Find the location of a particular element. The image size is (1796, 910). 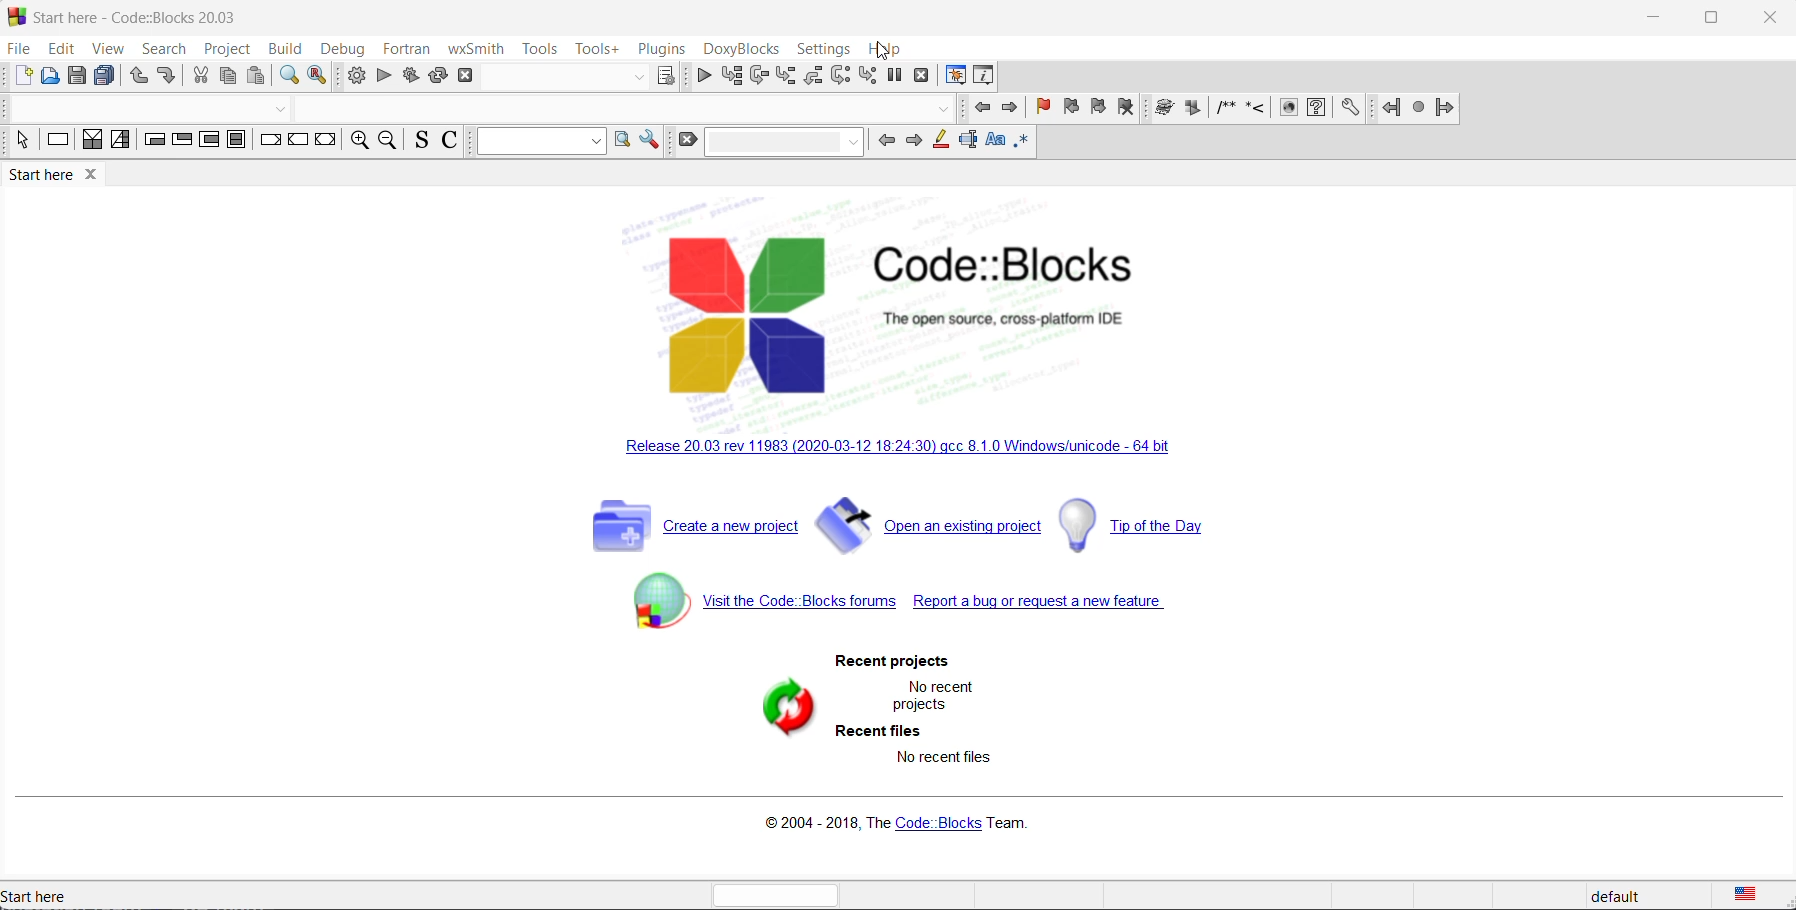

tools+ is located at coordinates (598, 48).